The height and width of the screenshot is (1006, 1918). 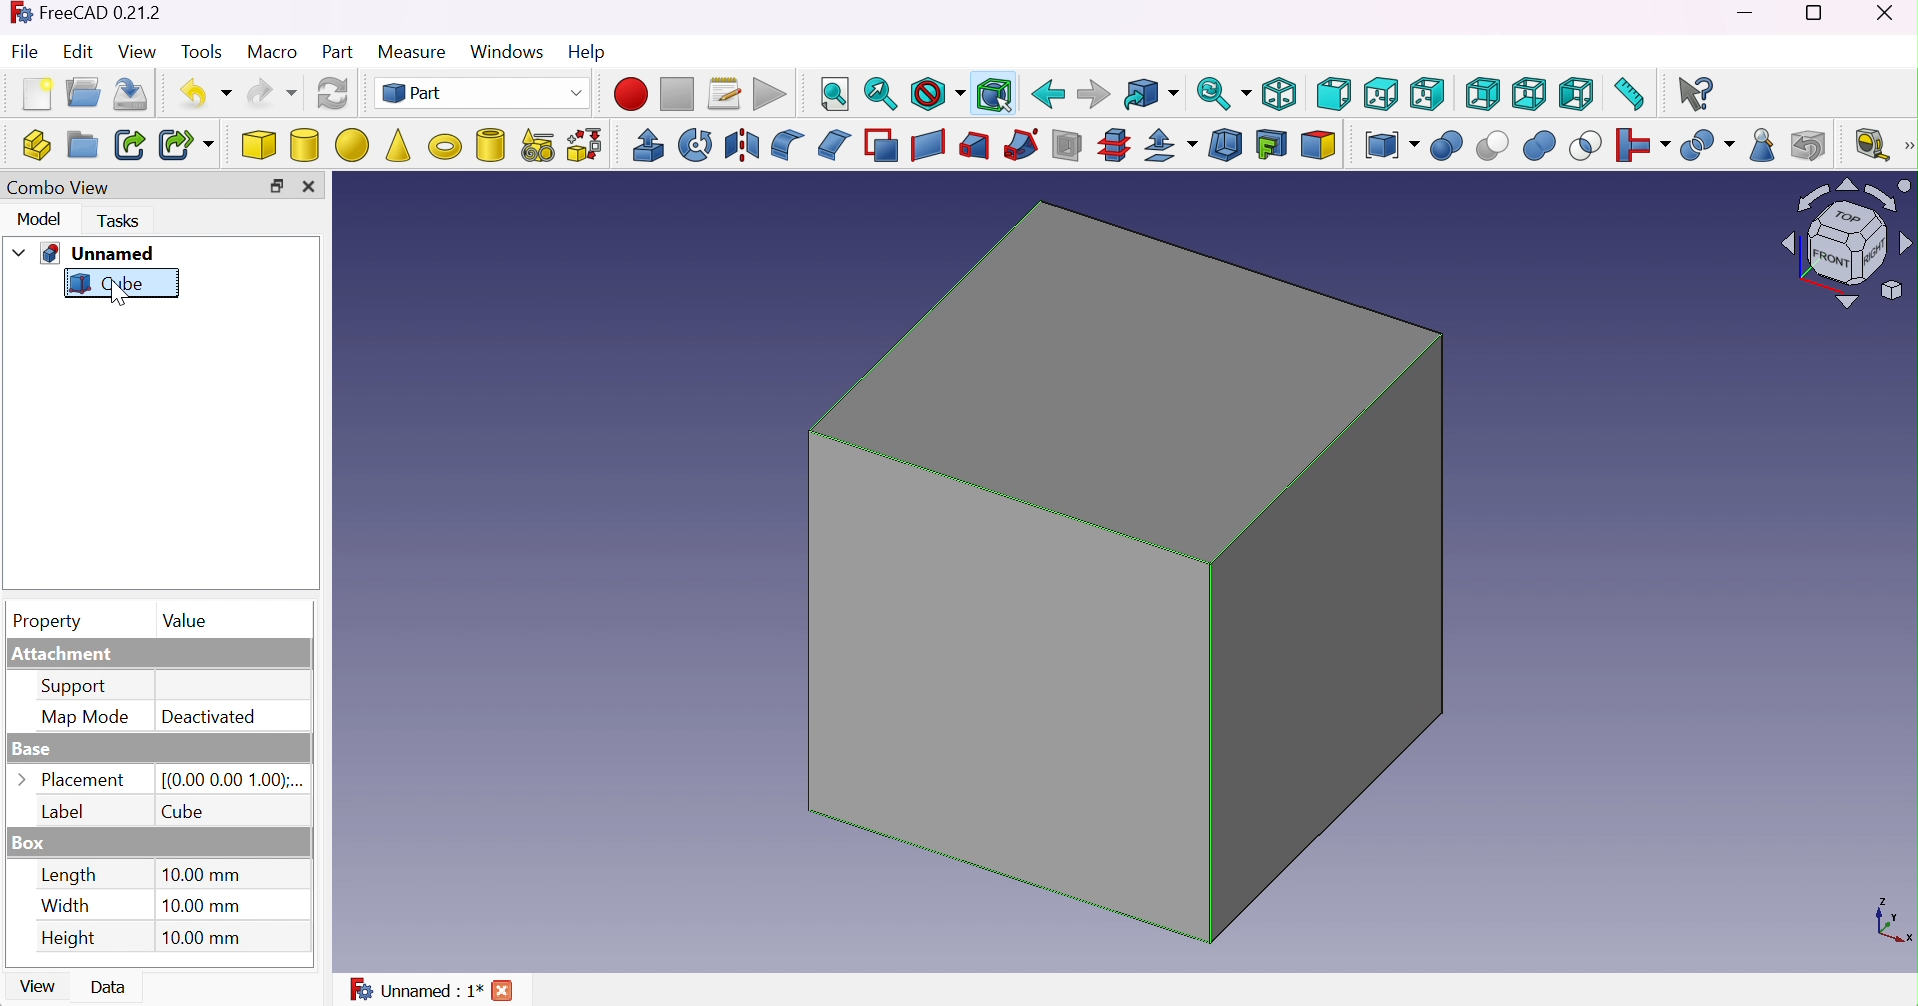 What do you see at coordinates (771, 96) in the screenshot?
I see `Execute macro` at bounding box center [771, 96].